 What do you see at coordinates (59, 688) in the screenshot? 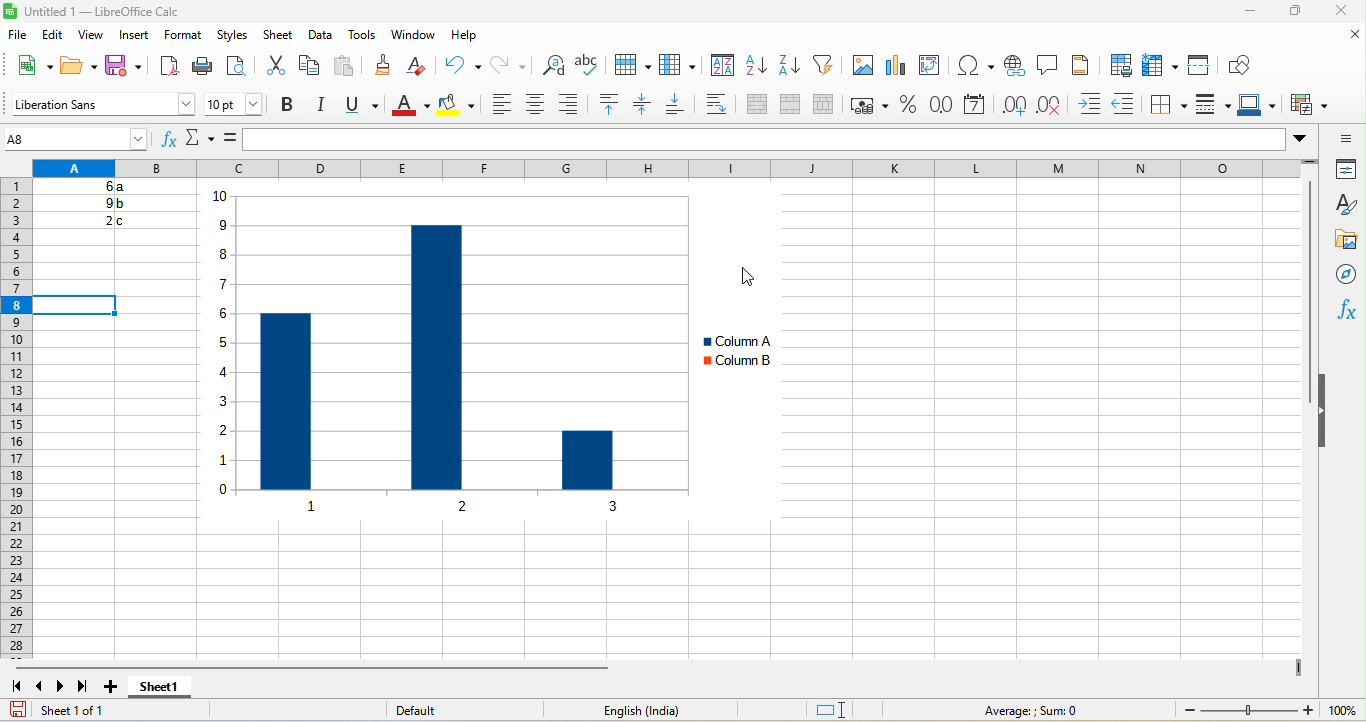
I see `next sheet` at bounding box center [59, 688].